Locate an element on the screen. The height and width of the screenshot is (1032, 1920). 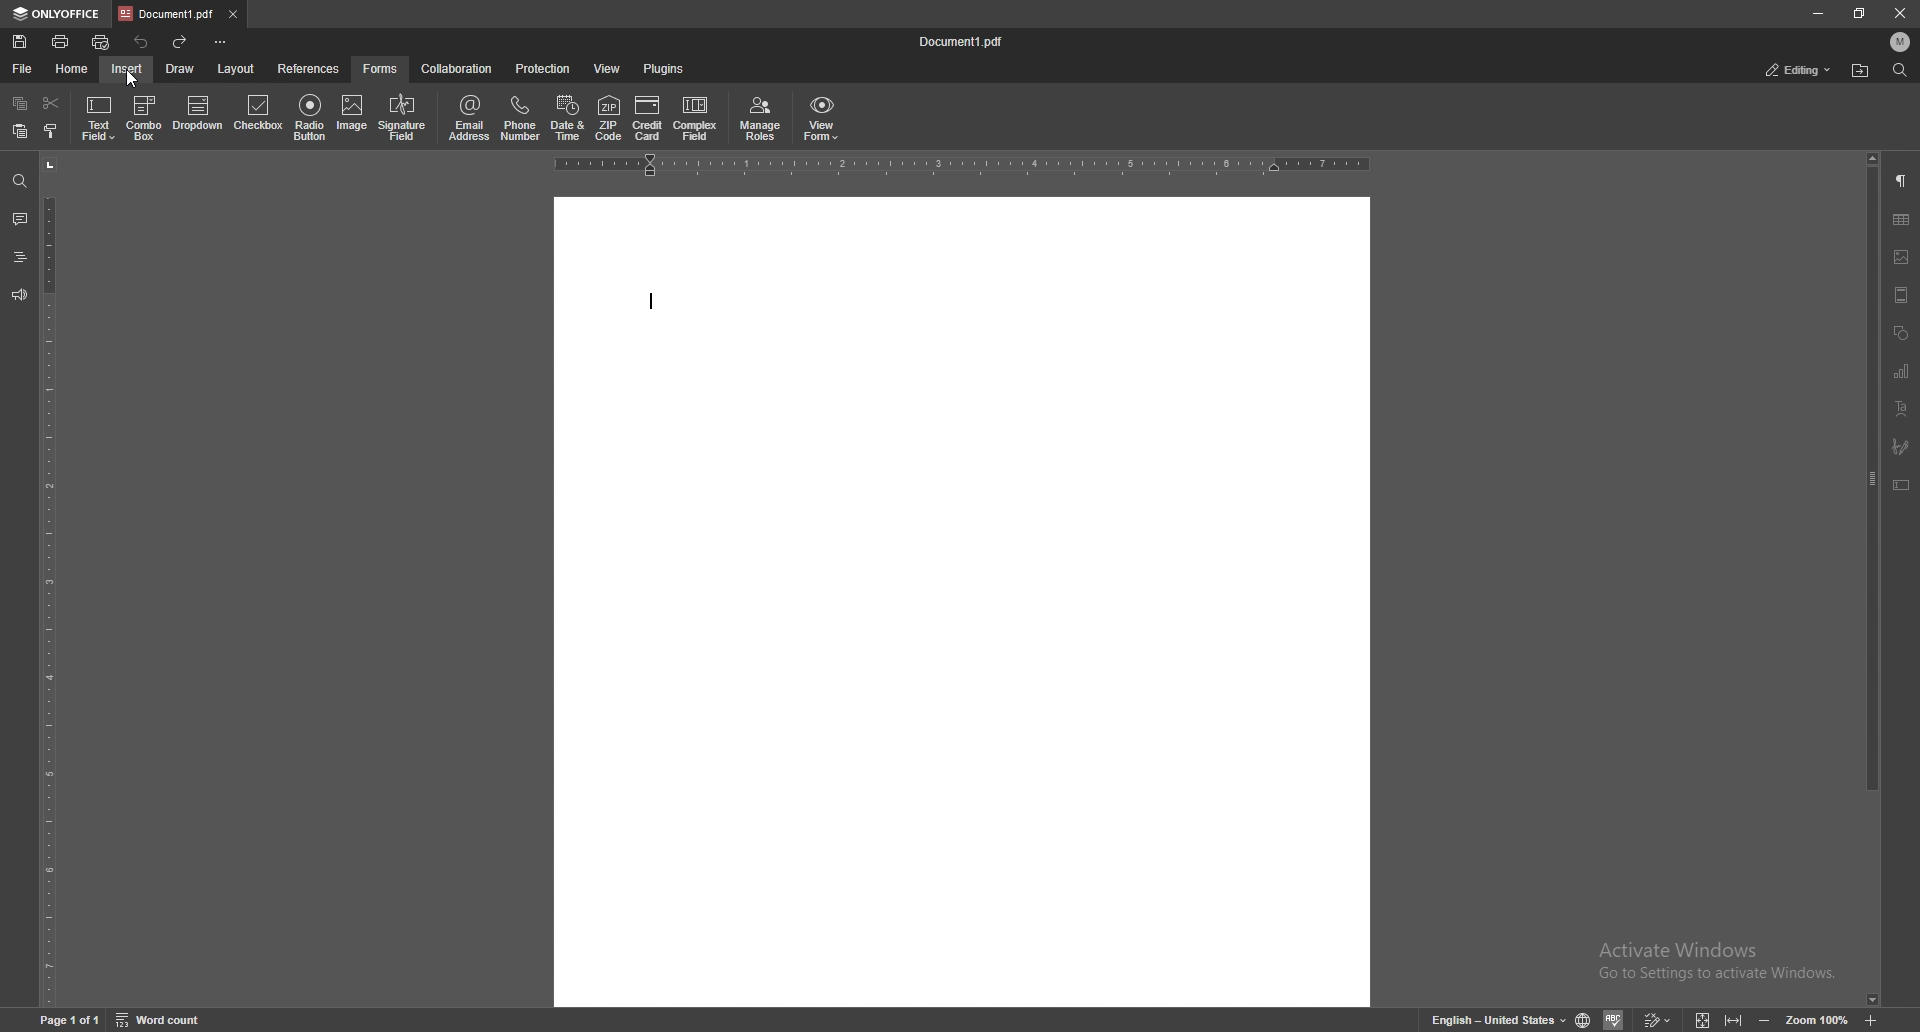
view is located at coordinates (607, 68).